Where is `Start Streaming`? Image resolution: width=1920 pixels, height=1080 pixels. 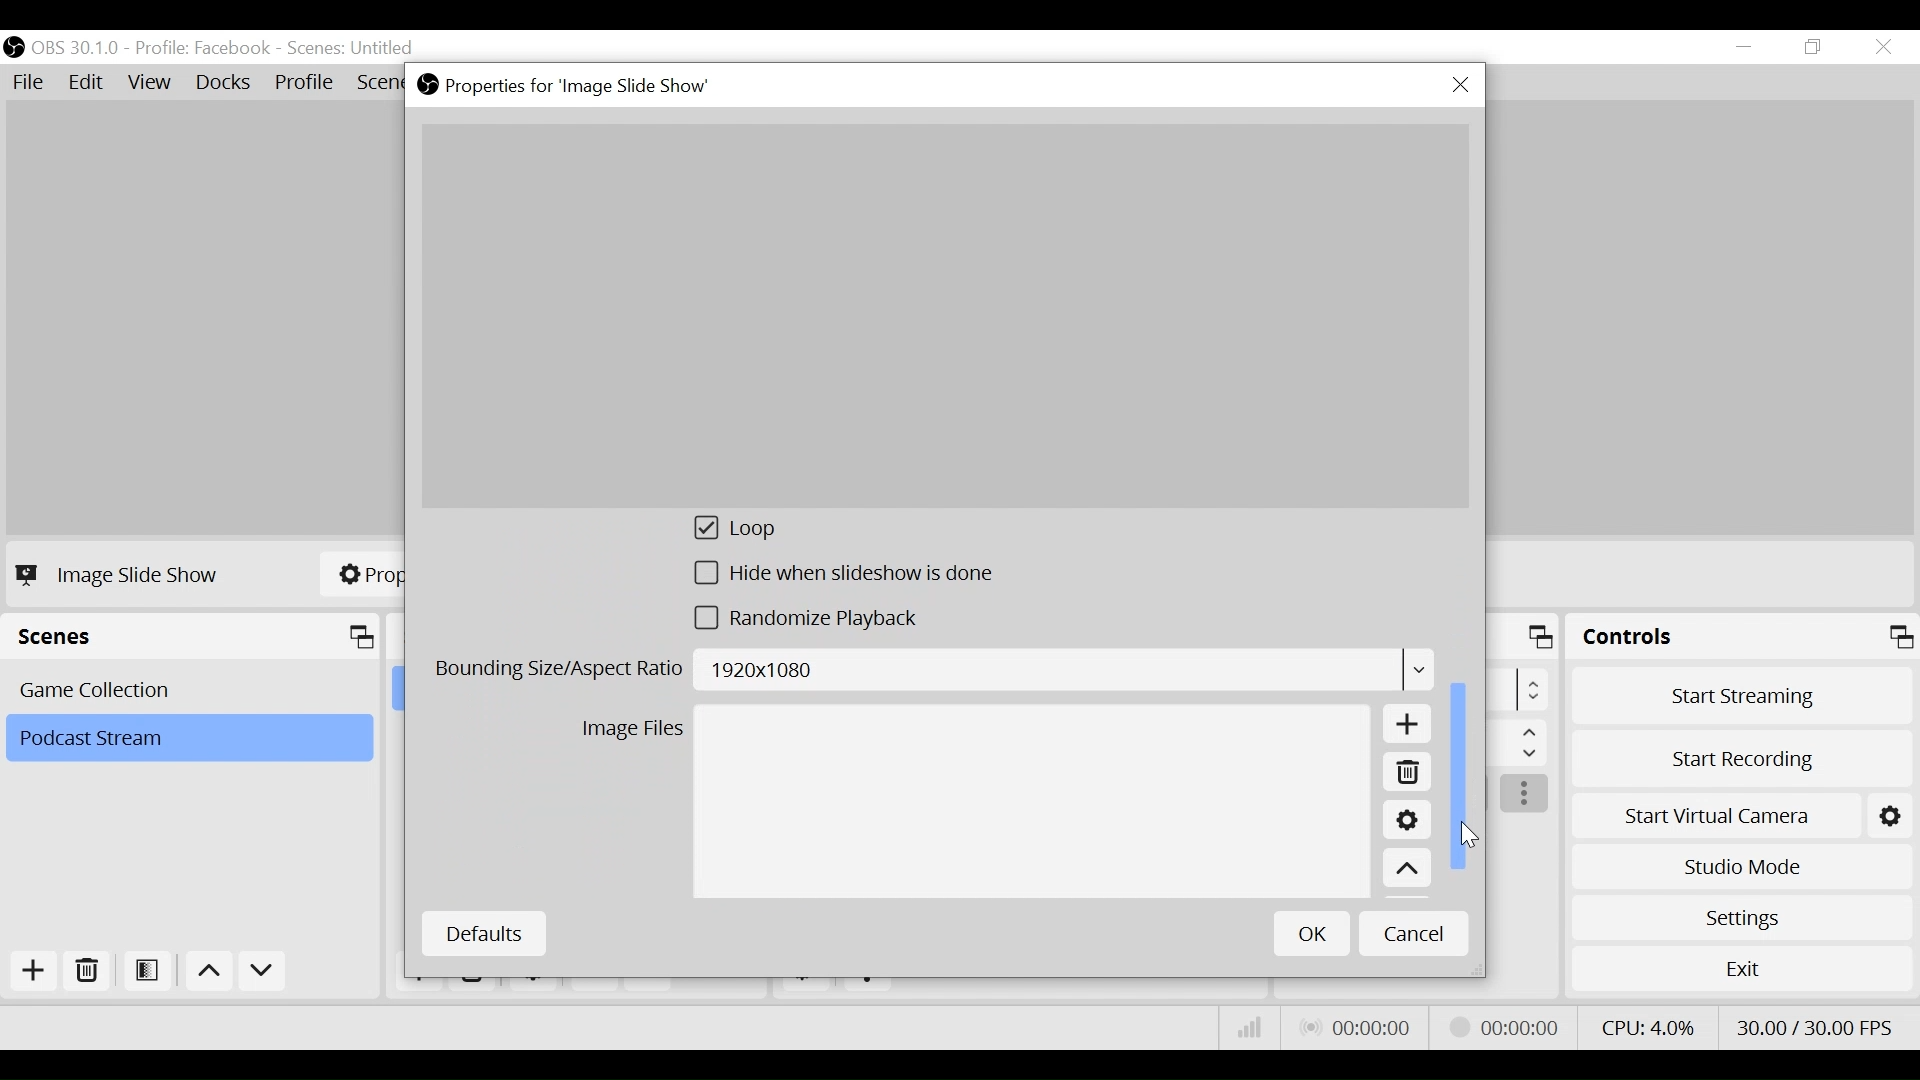 Start Streaming is located at coordinates (1743, 695).